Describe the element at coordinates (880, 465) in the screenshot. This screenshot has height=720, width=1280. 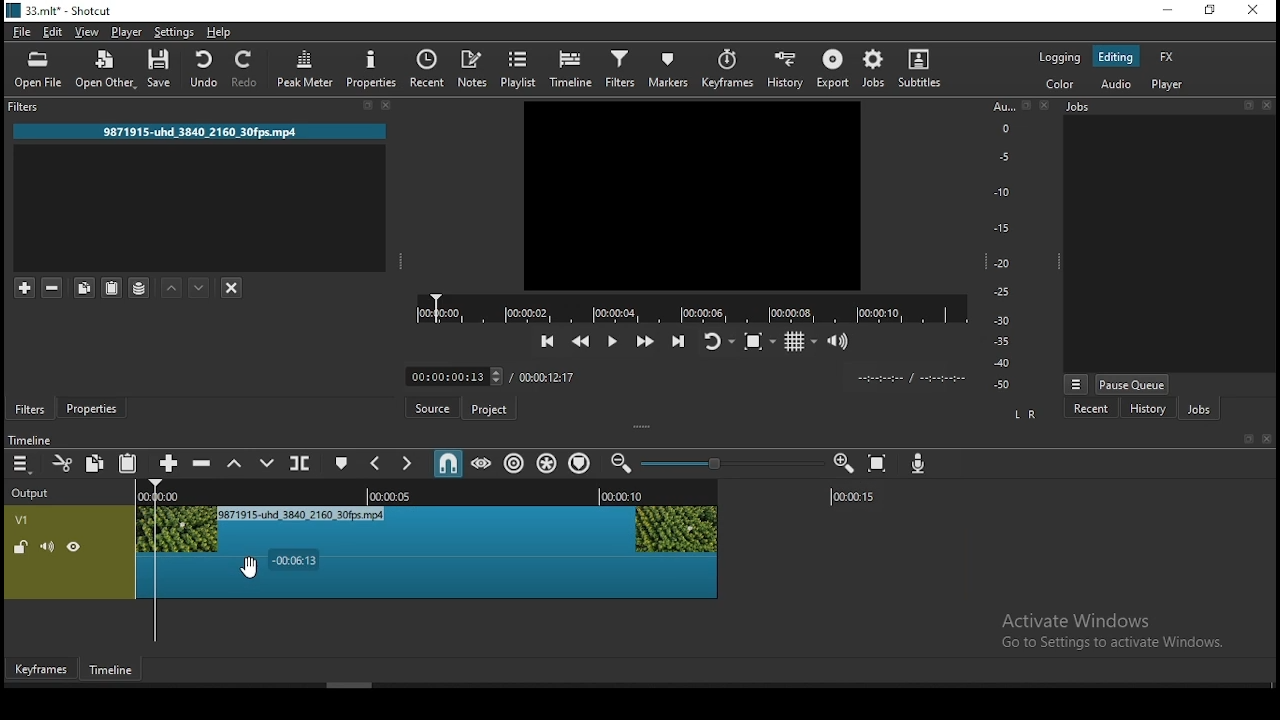
I see `zoom timeline to fit` at that location.